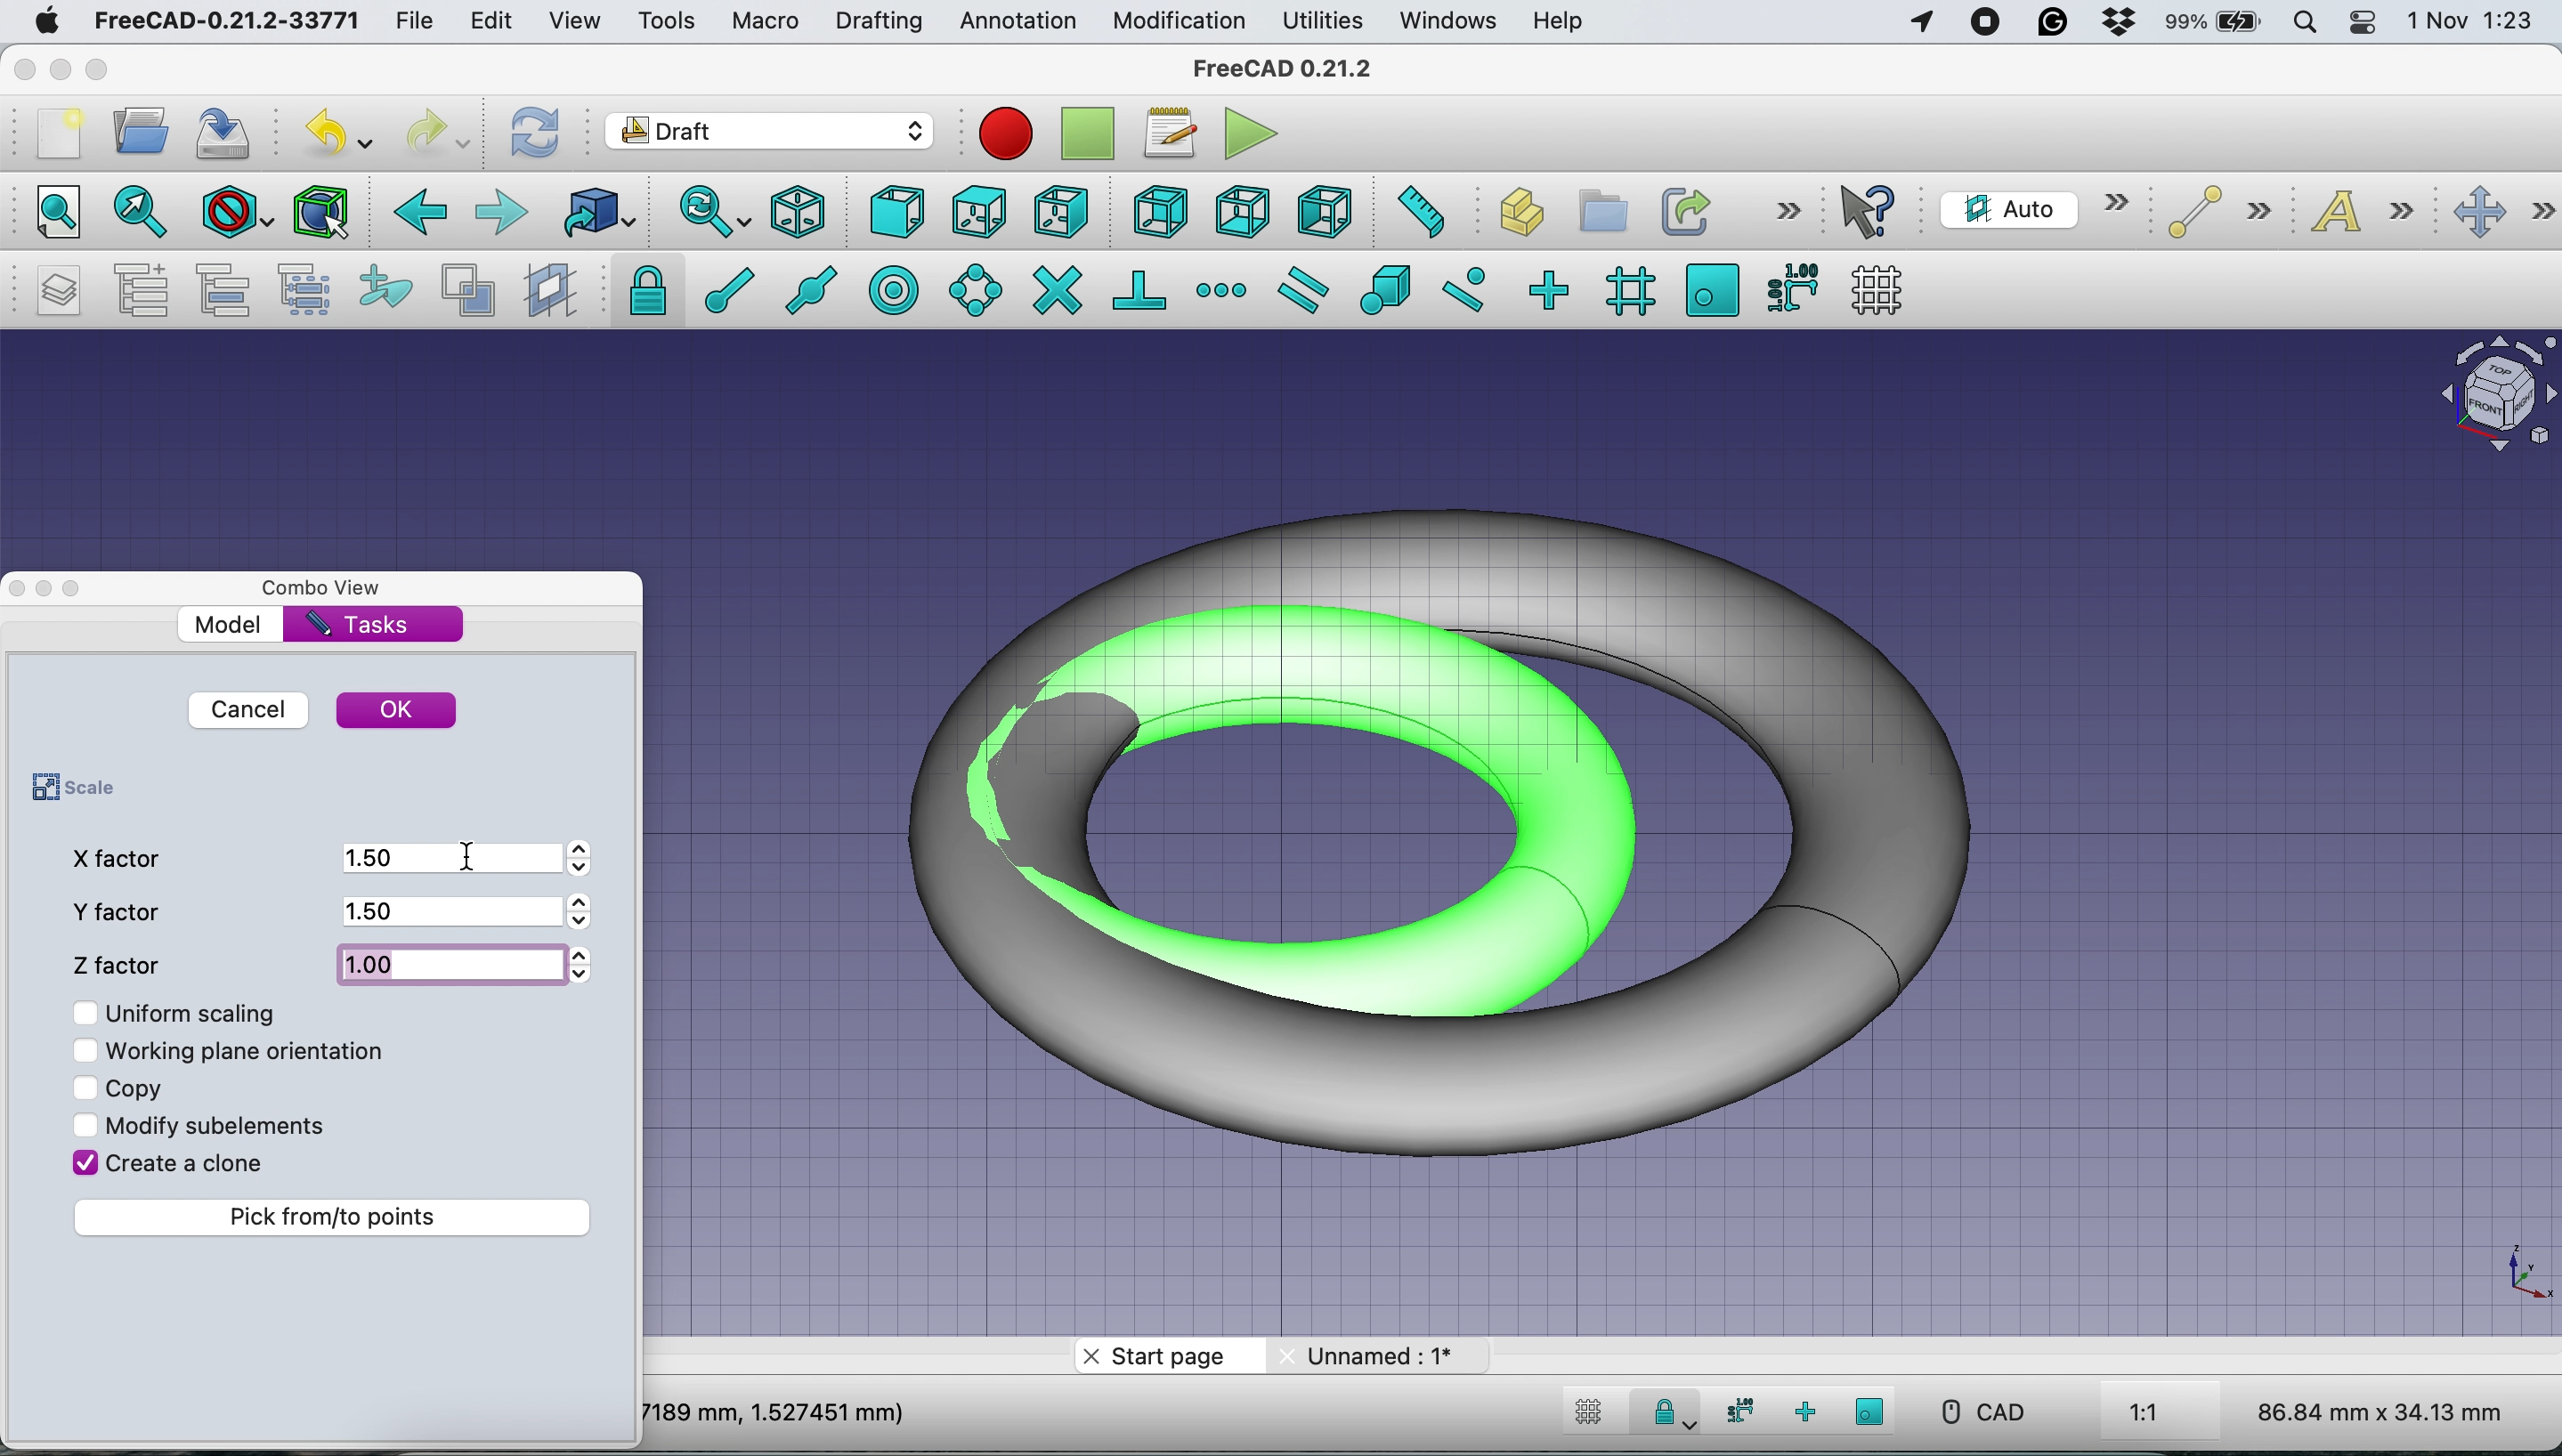 The image size is (2562, 1456). What do you see at coordinates (896, 214) in the screenshot?
I see `front` at bounding box center [896, 214].